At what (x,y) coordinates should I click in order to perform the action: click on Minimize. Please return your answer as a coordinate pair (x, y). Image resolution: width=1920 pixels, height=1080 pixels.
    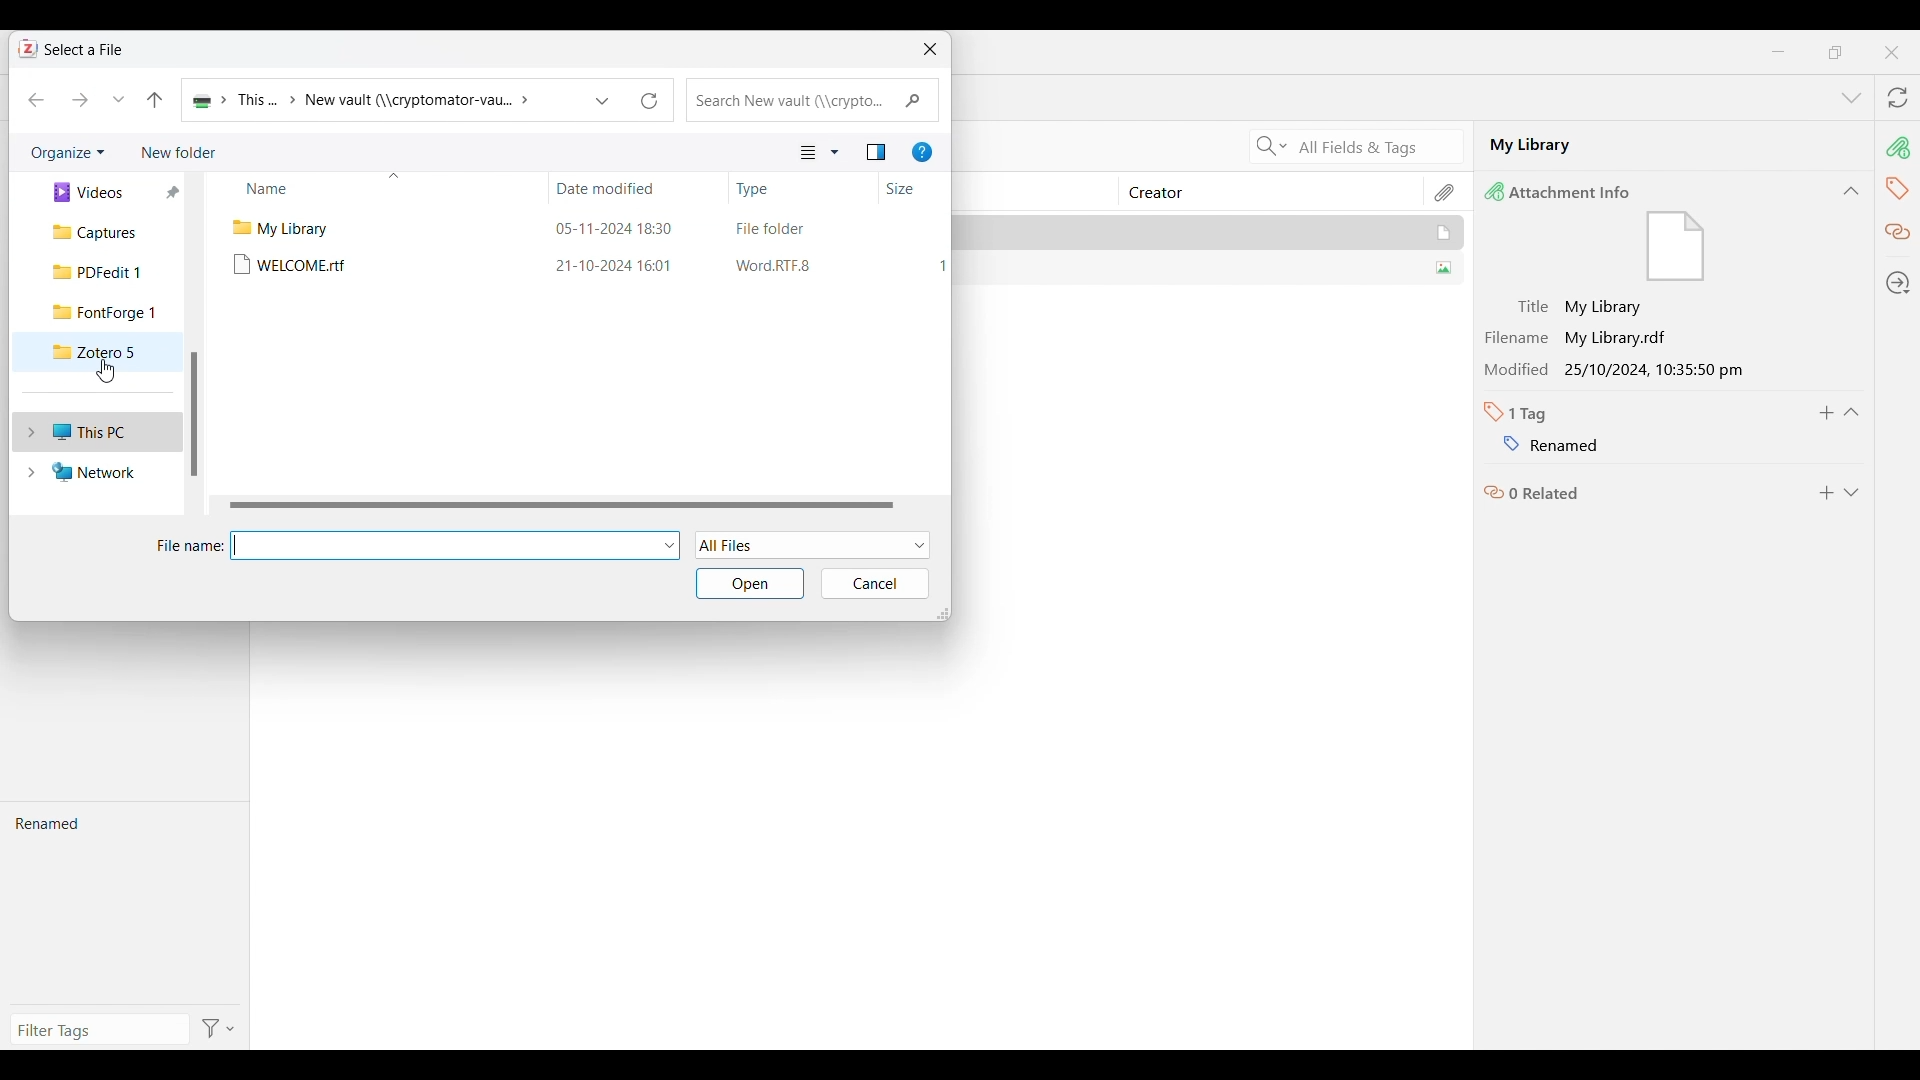
    Looking at the image, I should click on (1778, 52).